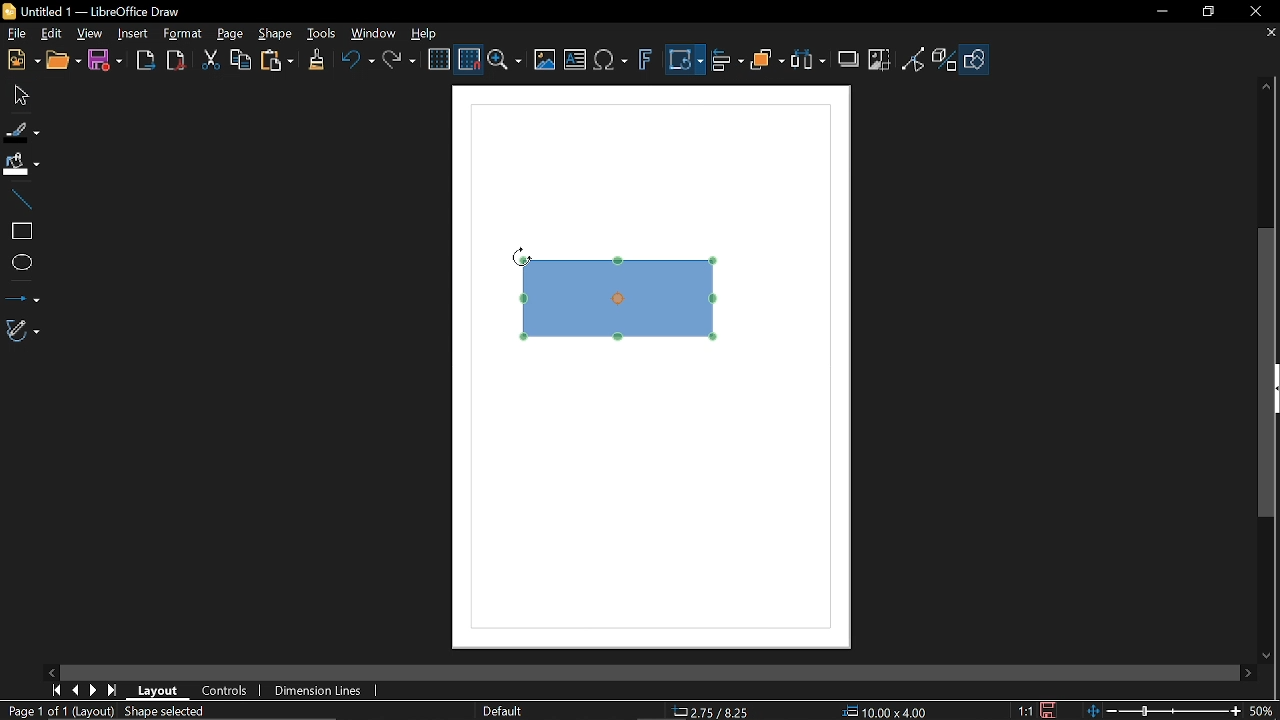  I want to click on Move up, so click(1269, 87).